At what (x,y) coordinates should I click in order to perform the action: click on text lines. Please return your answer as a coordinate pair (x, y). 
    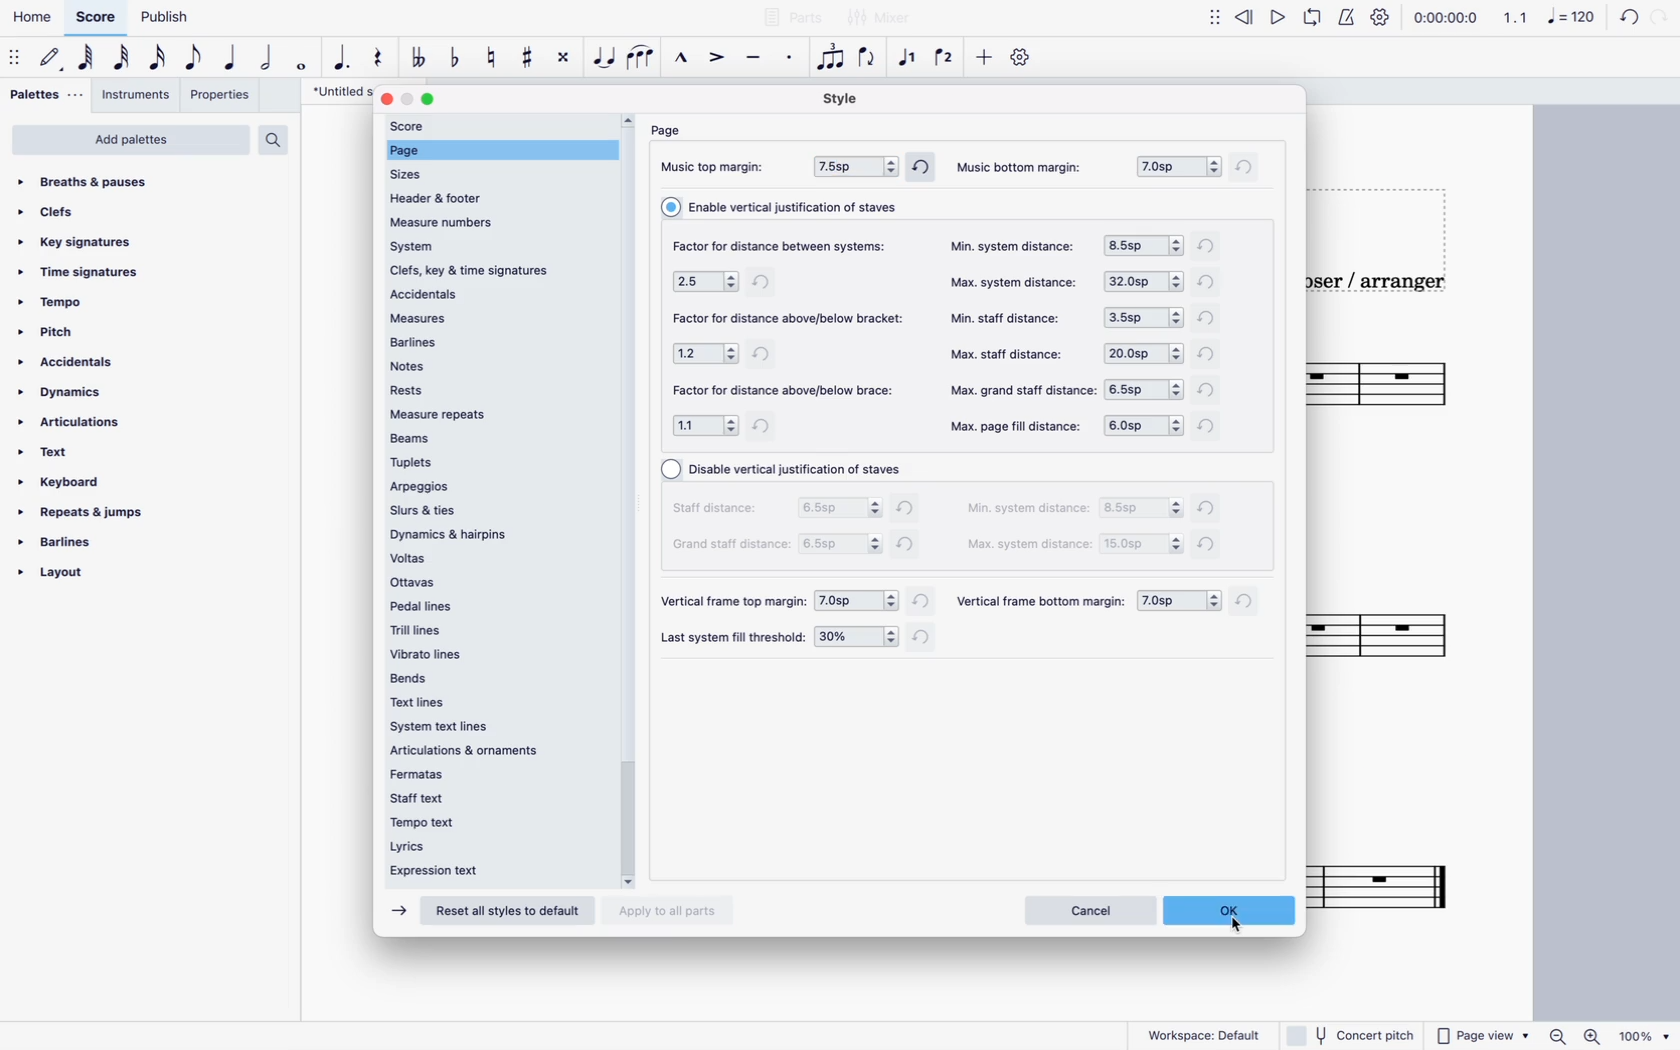
    Looking at the image, I should click on (435, 703).